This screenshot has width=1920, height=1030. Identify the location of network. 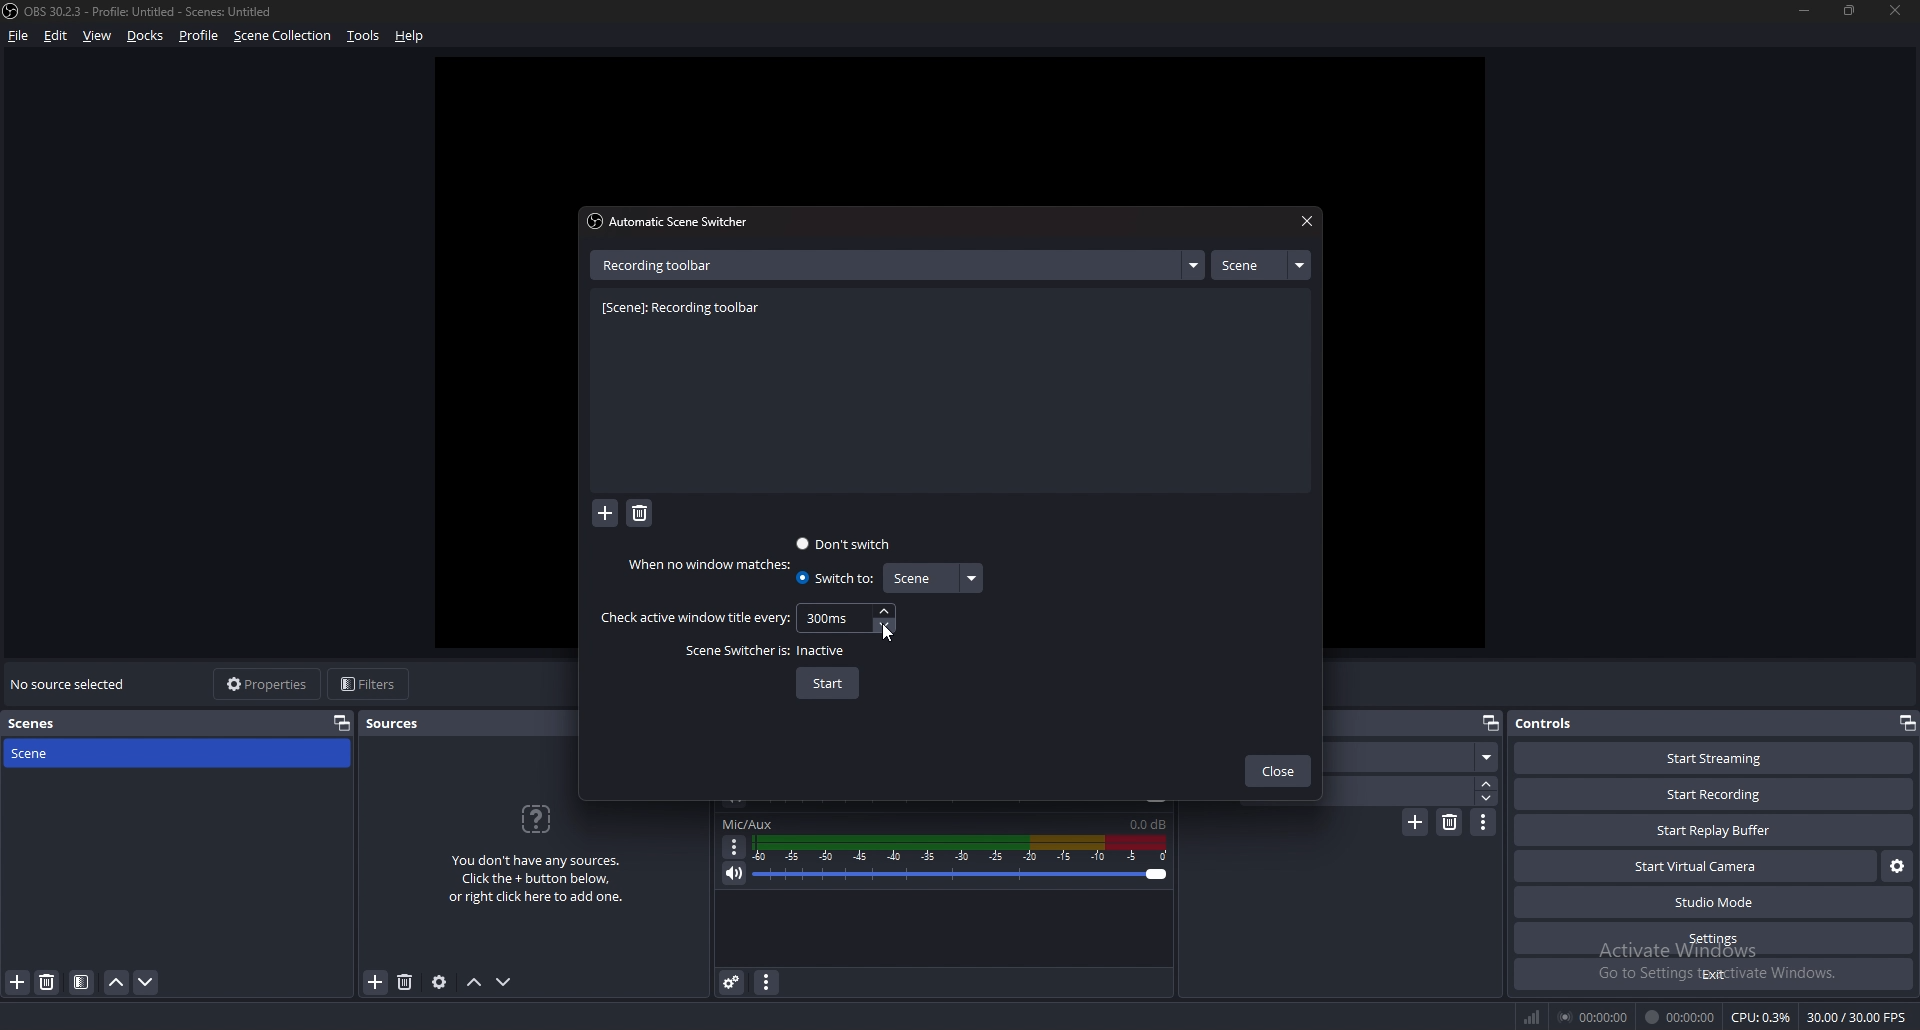
(1534, 1016).